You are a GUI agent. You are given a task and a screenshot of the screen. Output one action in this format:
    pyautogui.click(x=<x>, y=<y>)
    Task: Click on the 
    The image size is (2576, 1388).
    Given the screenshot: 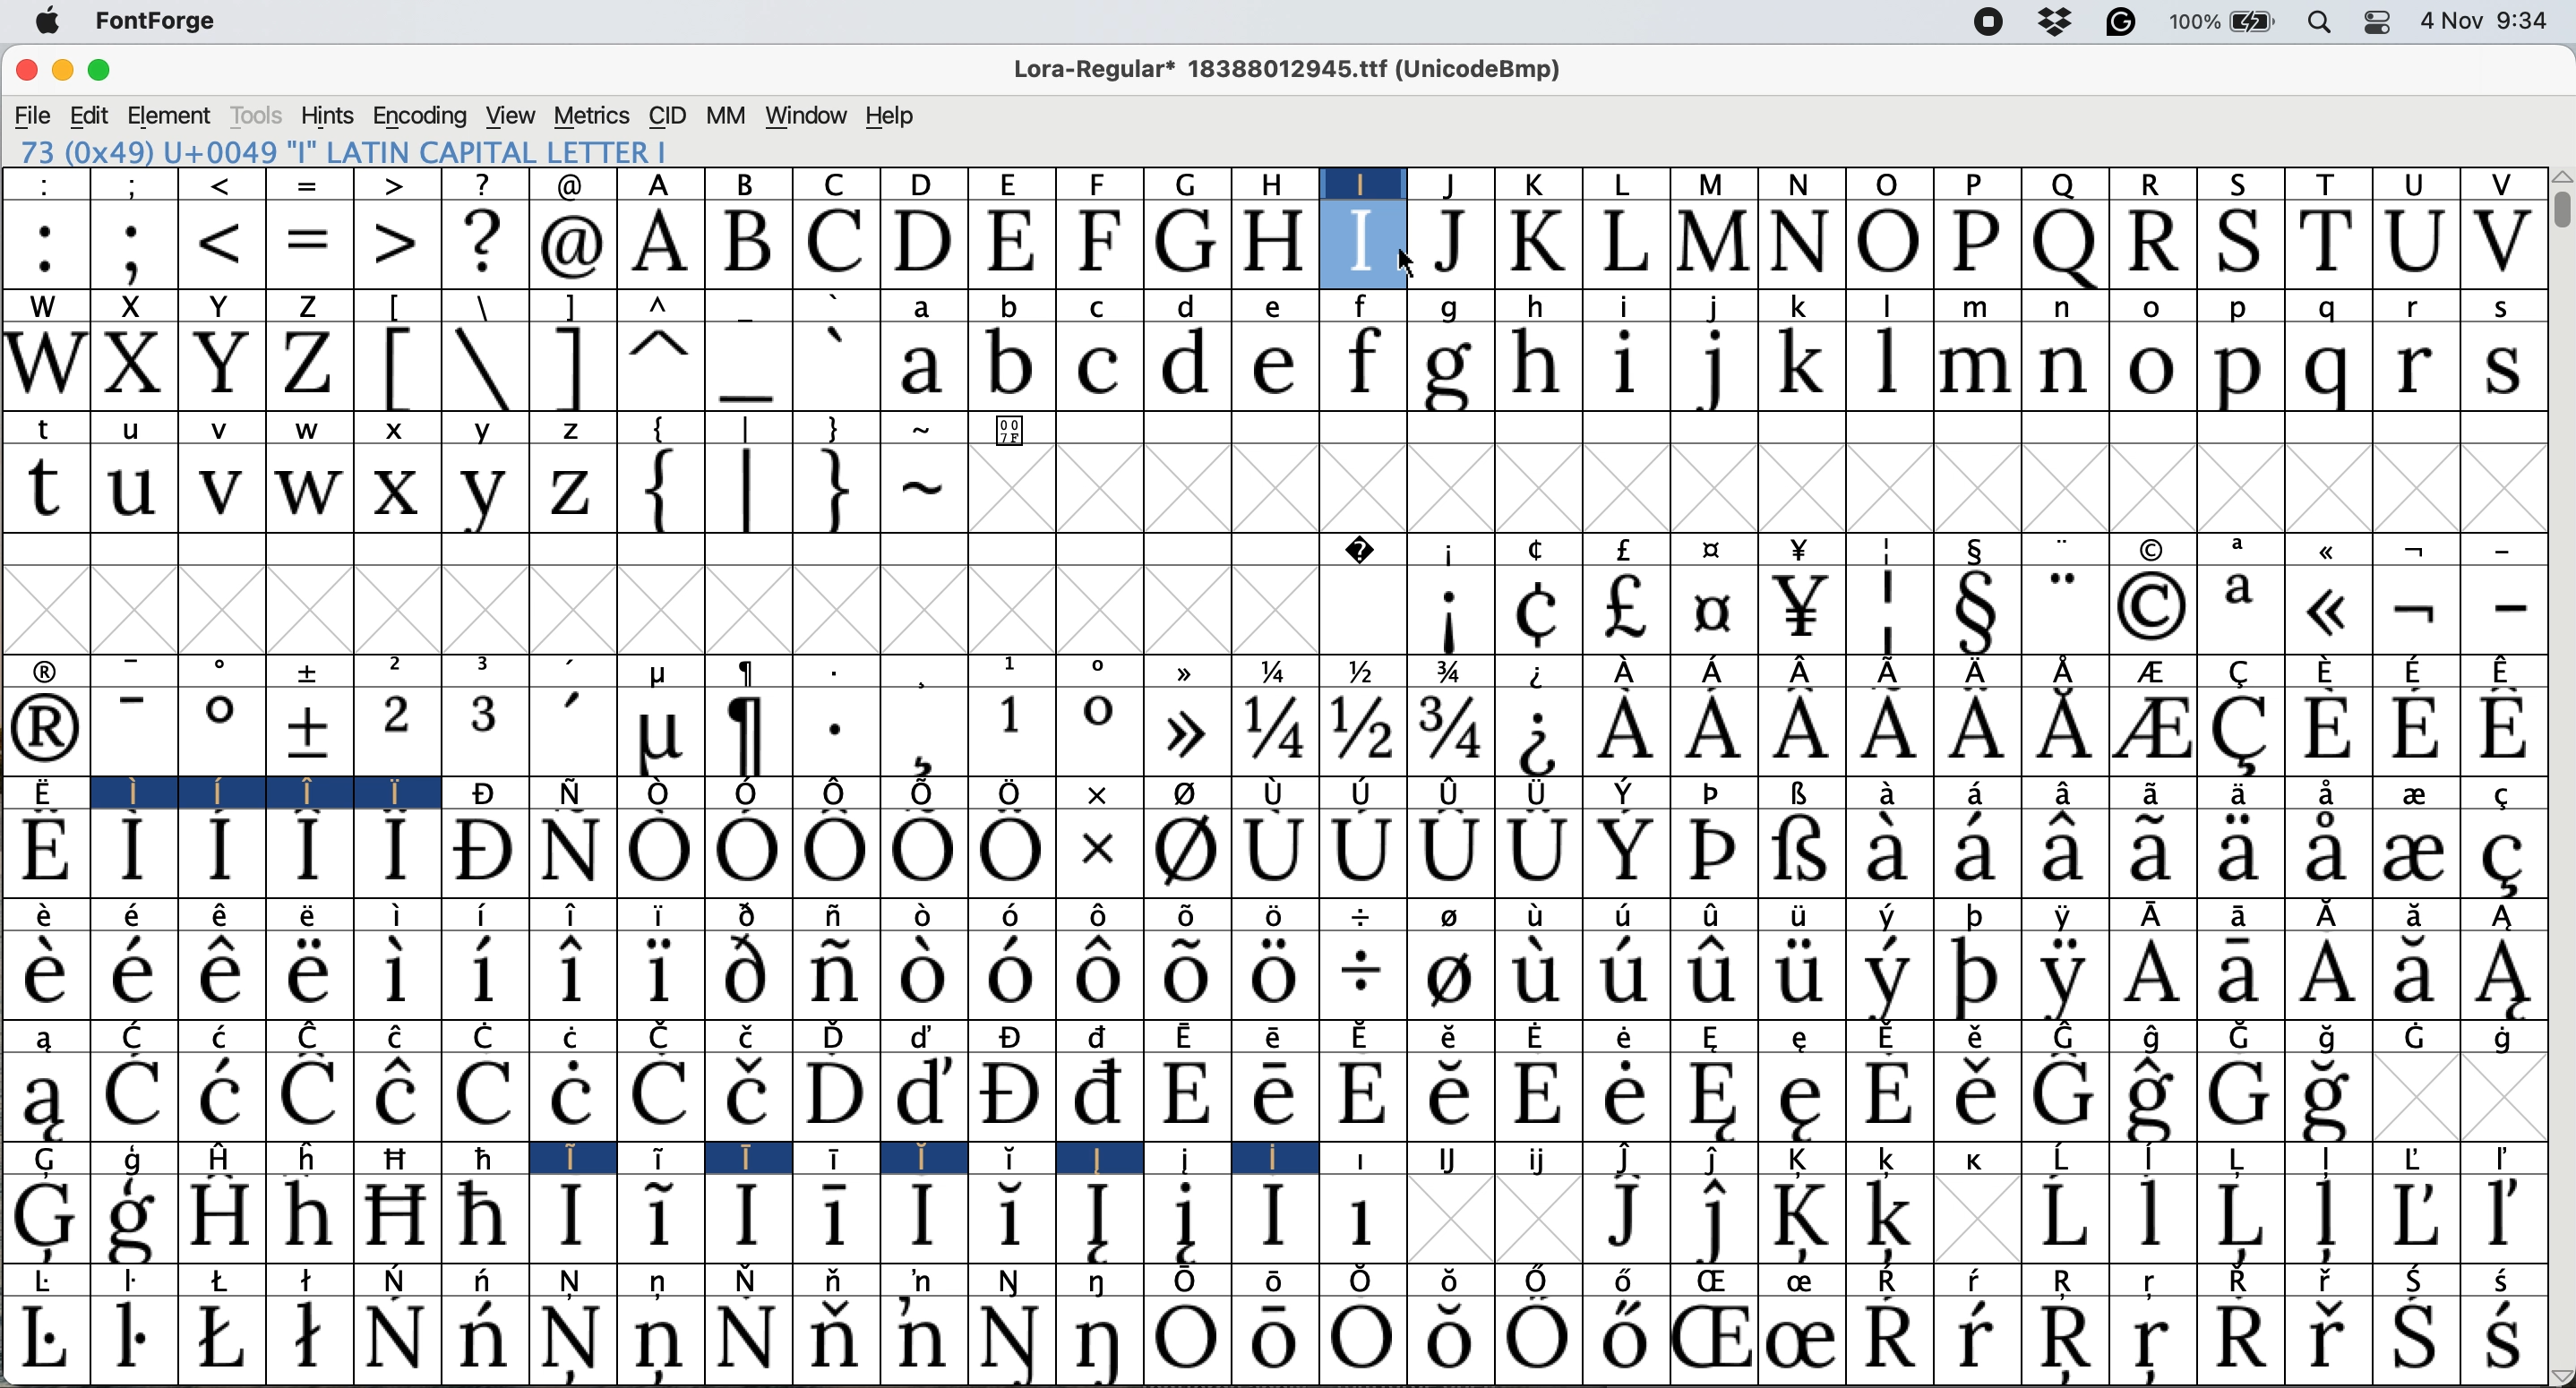 What is the action you would take?
    pyautogui.click(x=2243, y=672)
    